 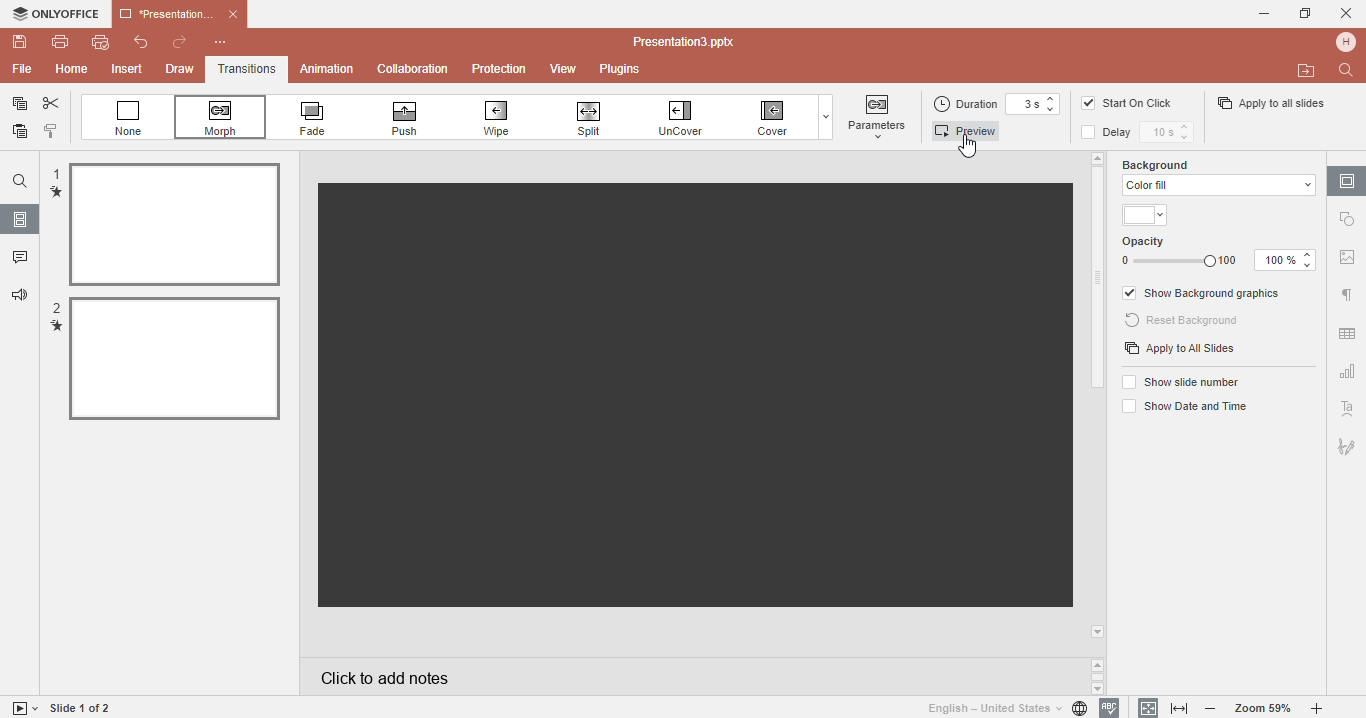 What do you see at coordinates (1112, 132) in the screenshot?
I see `Delay` at bounding box center [1112, 132].